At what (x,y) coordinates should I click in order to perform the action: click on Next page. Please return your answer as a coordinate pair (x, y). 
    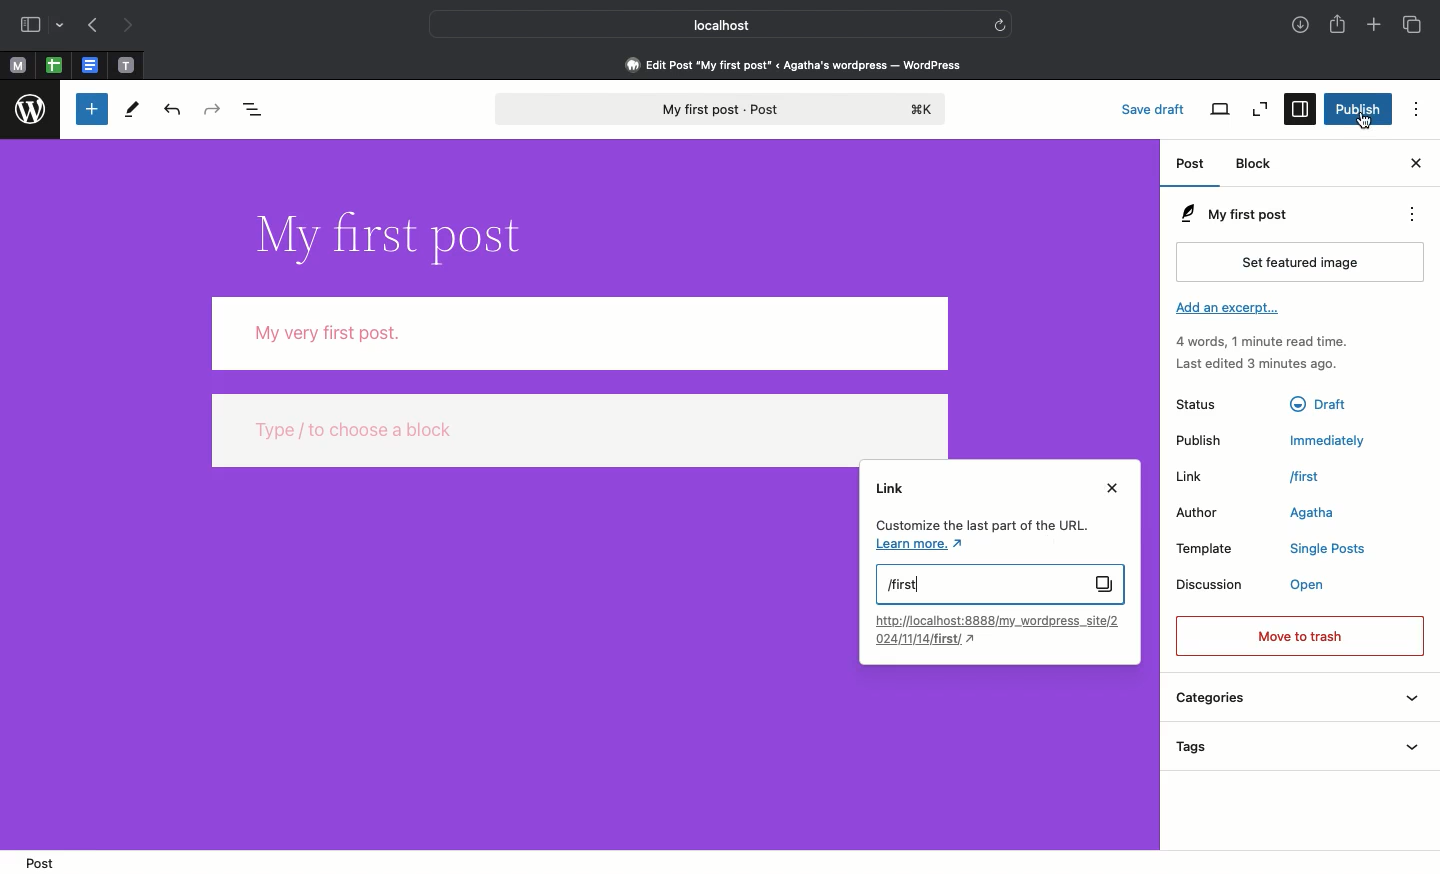
    Looking at the image, I should click on (134, 26).